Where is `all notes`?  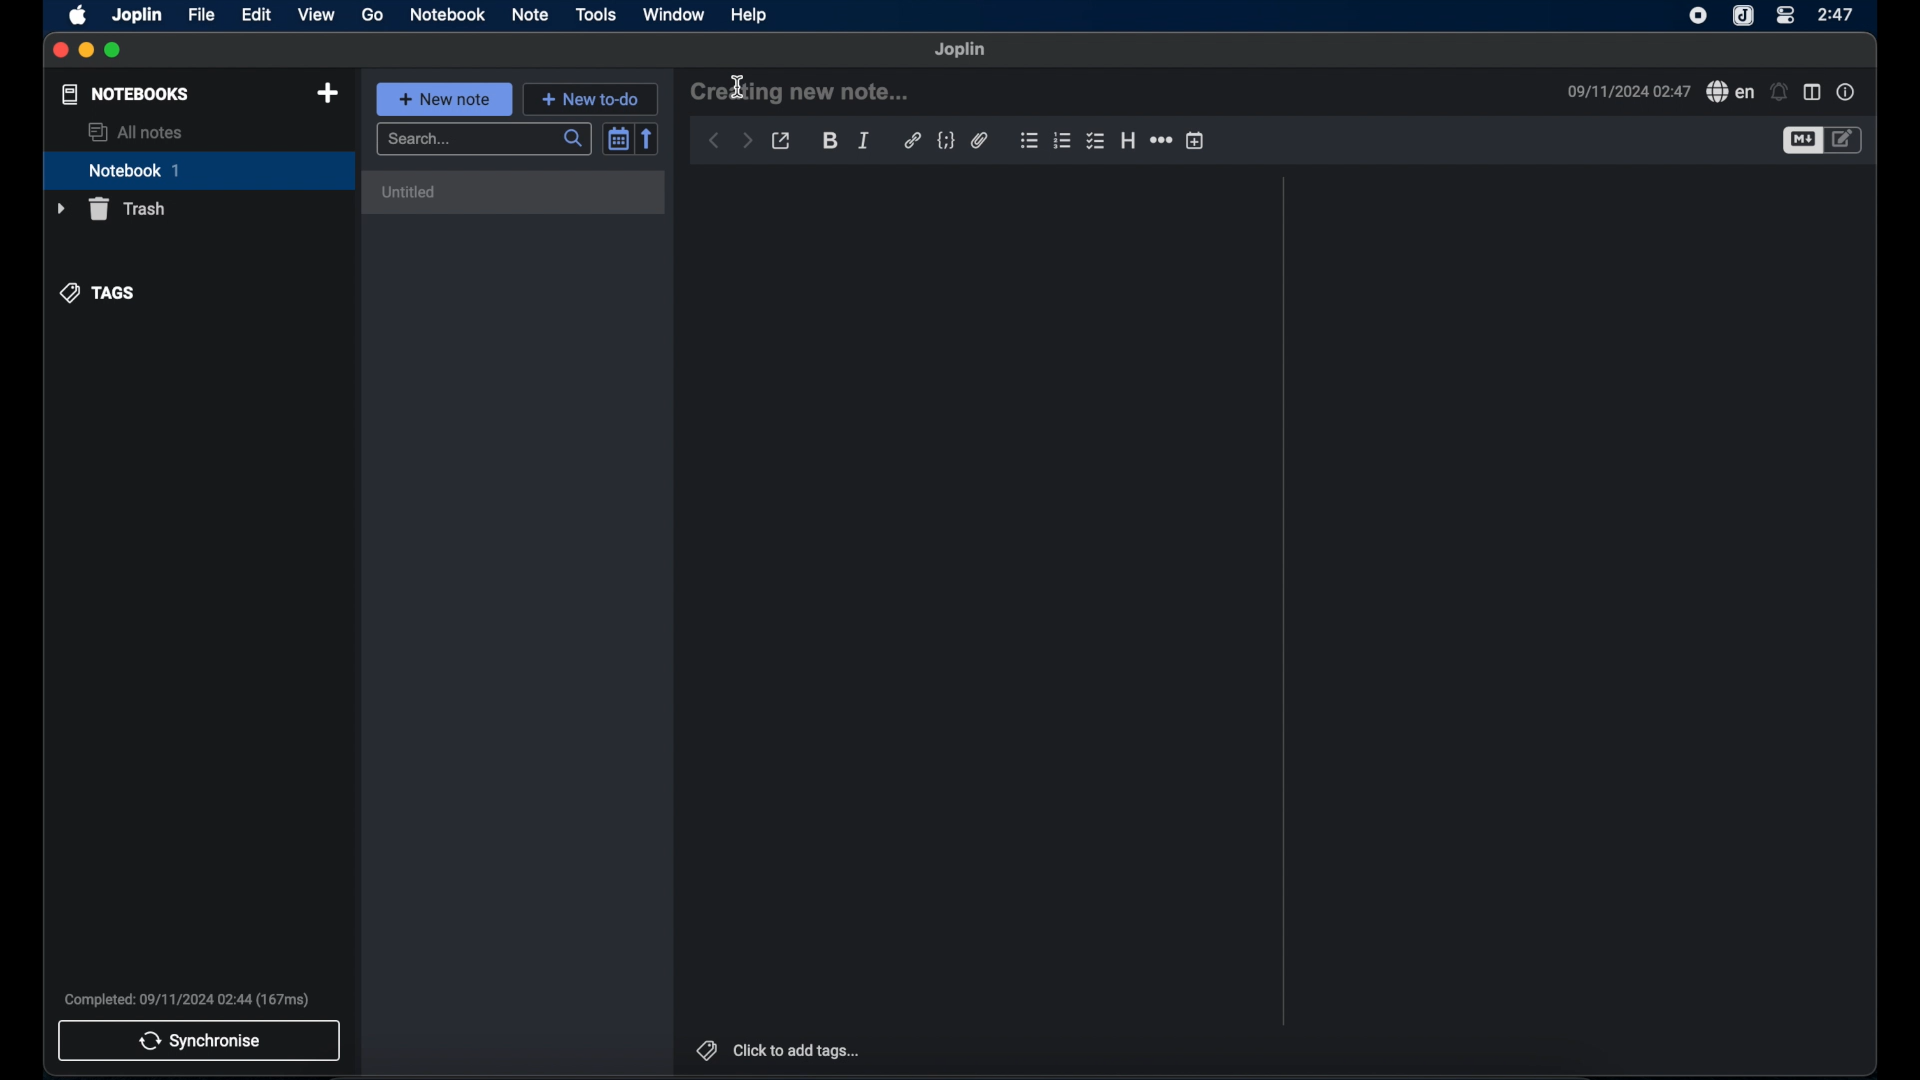 all notes is located at coordinates (135, 132).